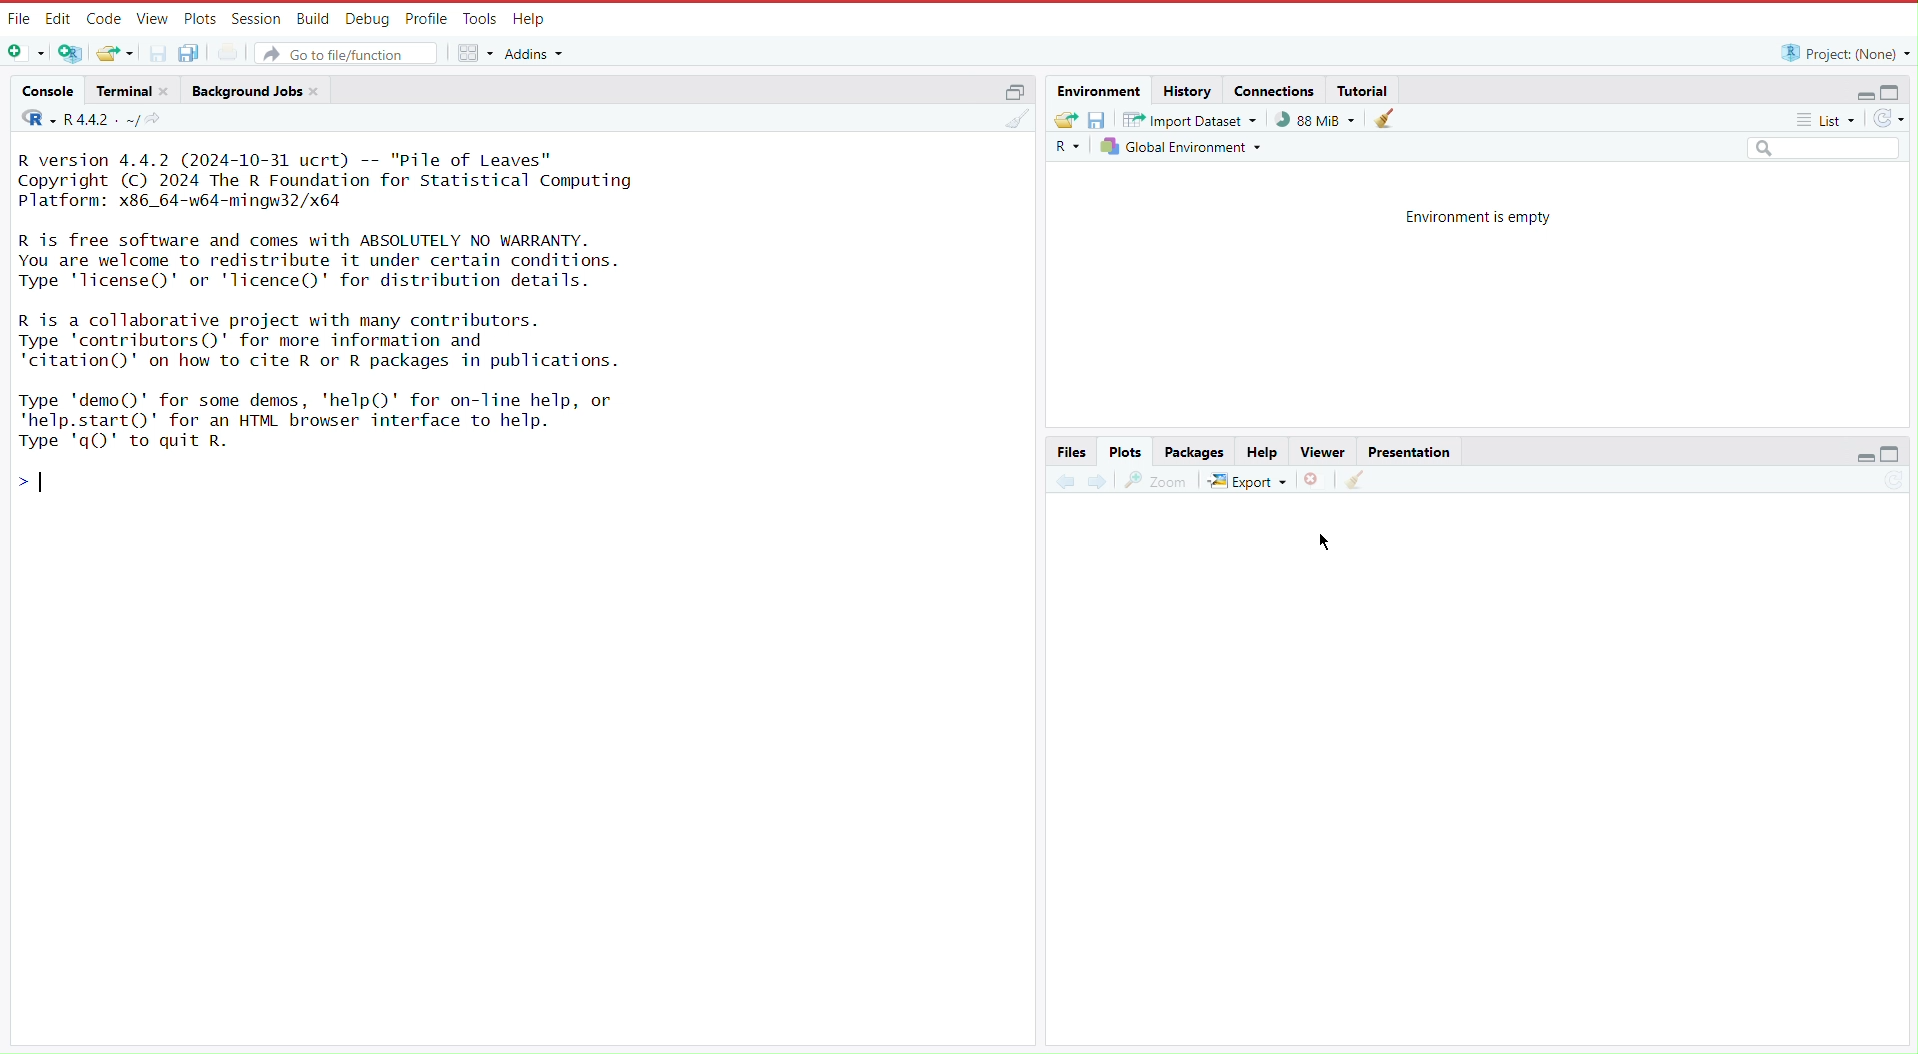  Describe the element at coordinates (159, 119) in the screenshot. I see `View the current working directory` at that location.